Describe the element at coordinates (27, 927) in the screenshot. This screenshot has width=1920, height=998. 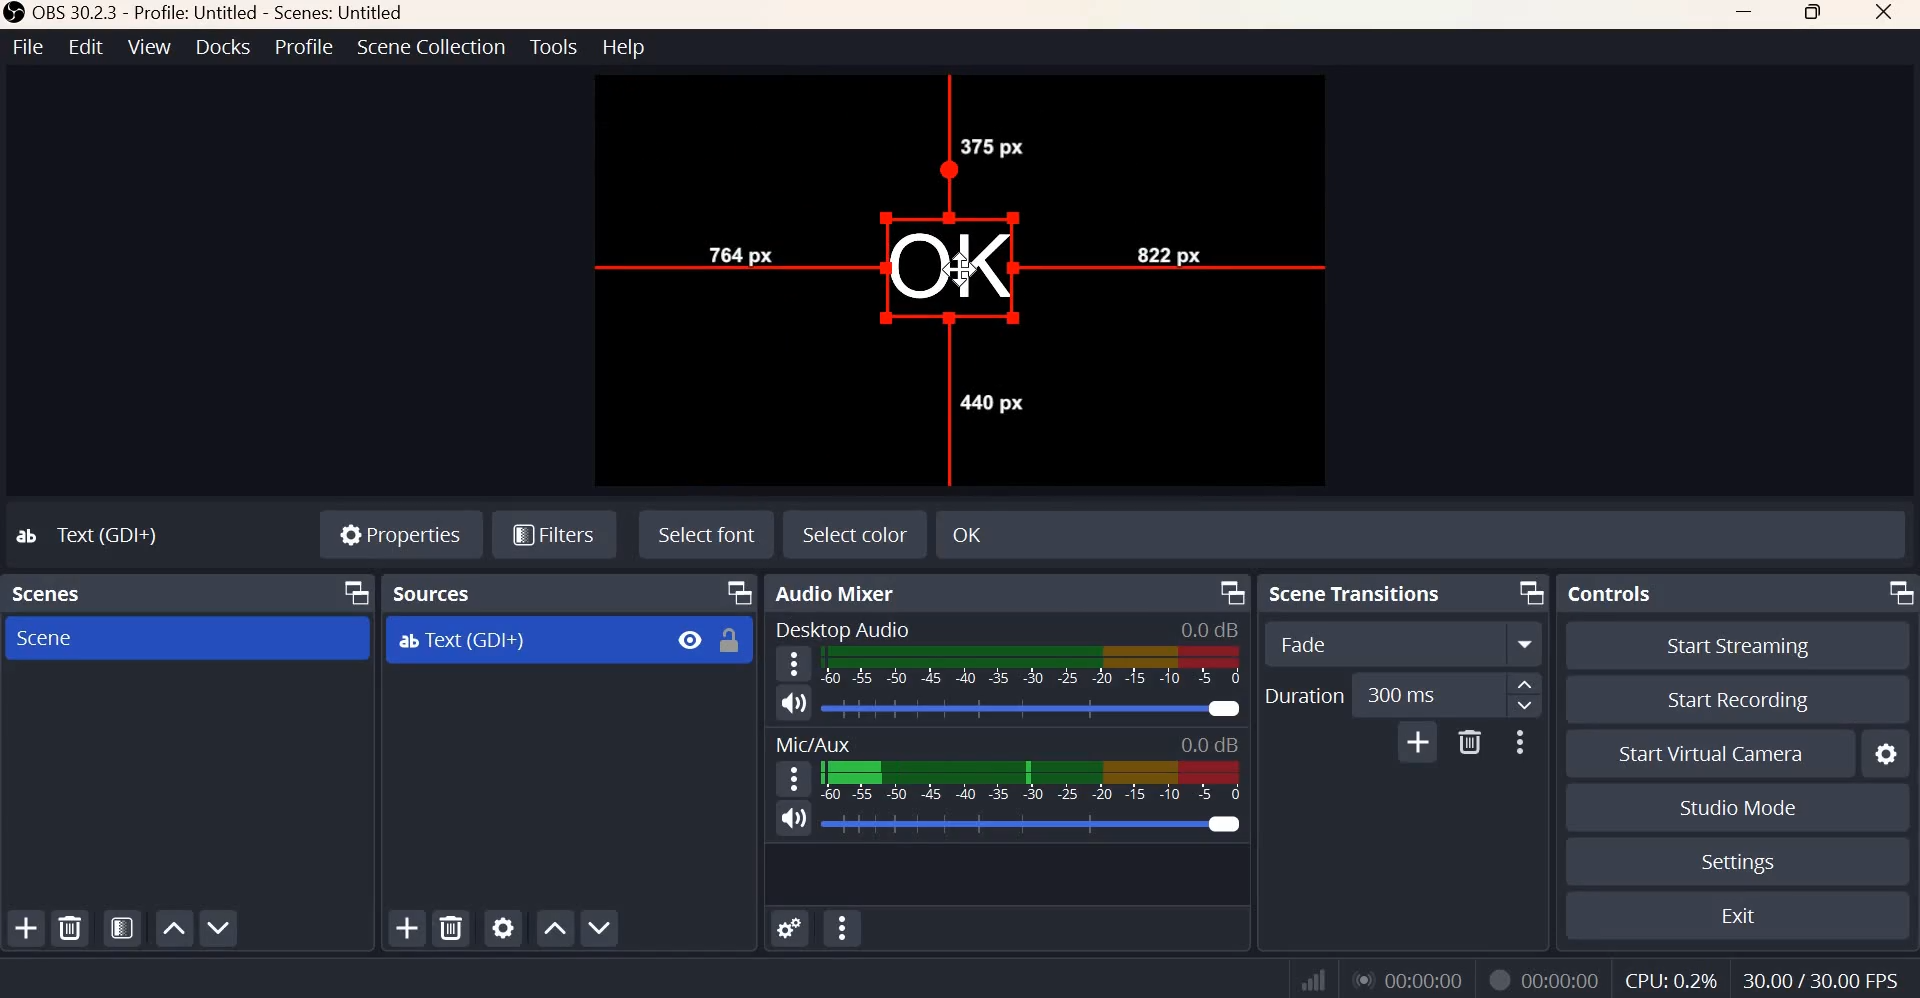
I see `Add scene` at that location.